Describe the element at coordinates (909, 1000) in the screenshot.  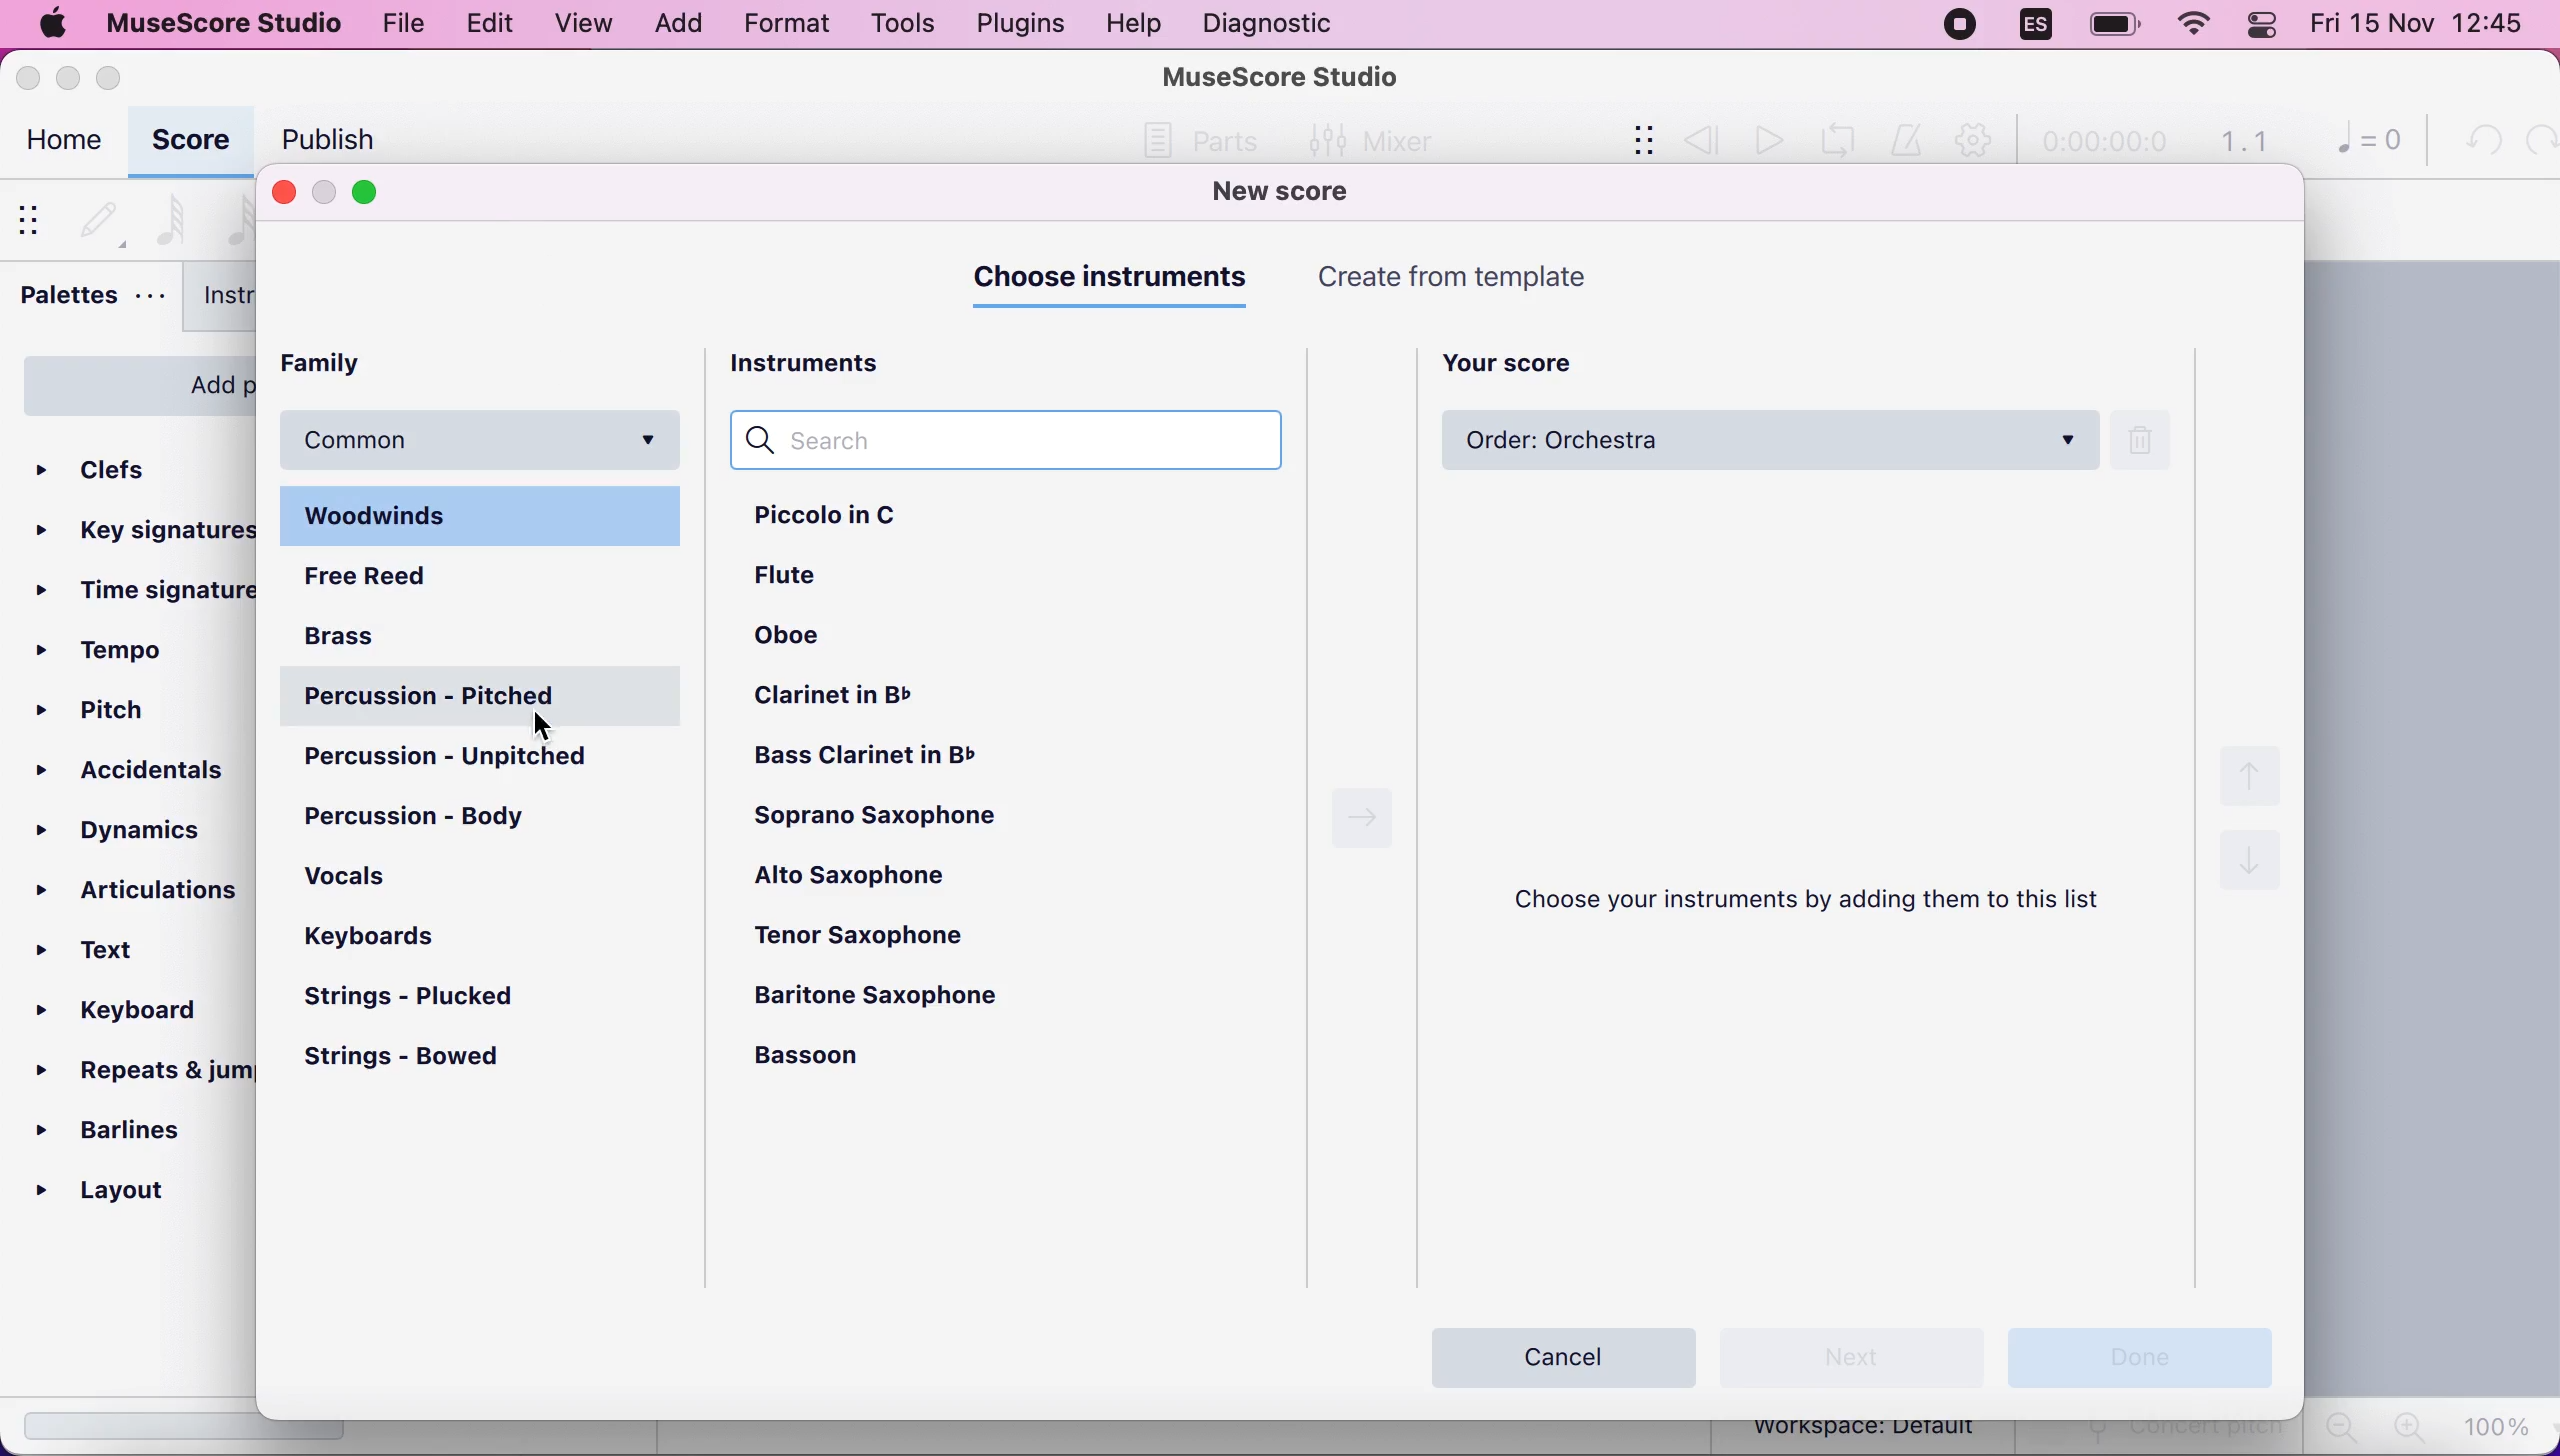
I see `baritone saxophone` at that location.